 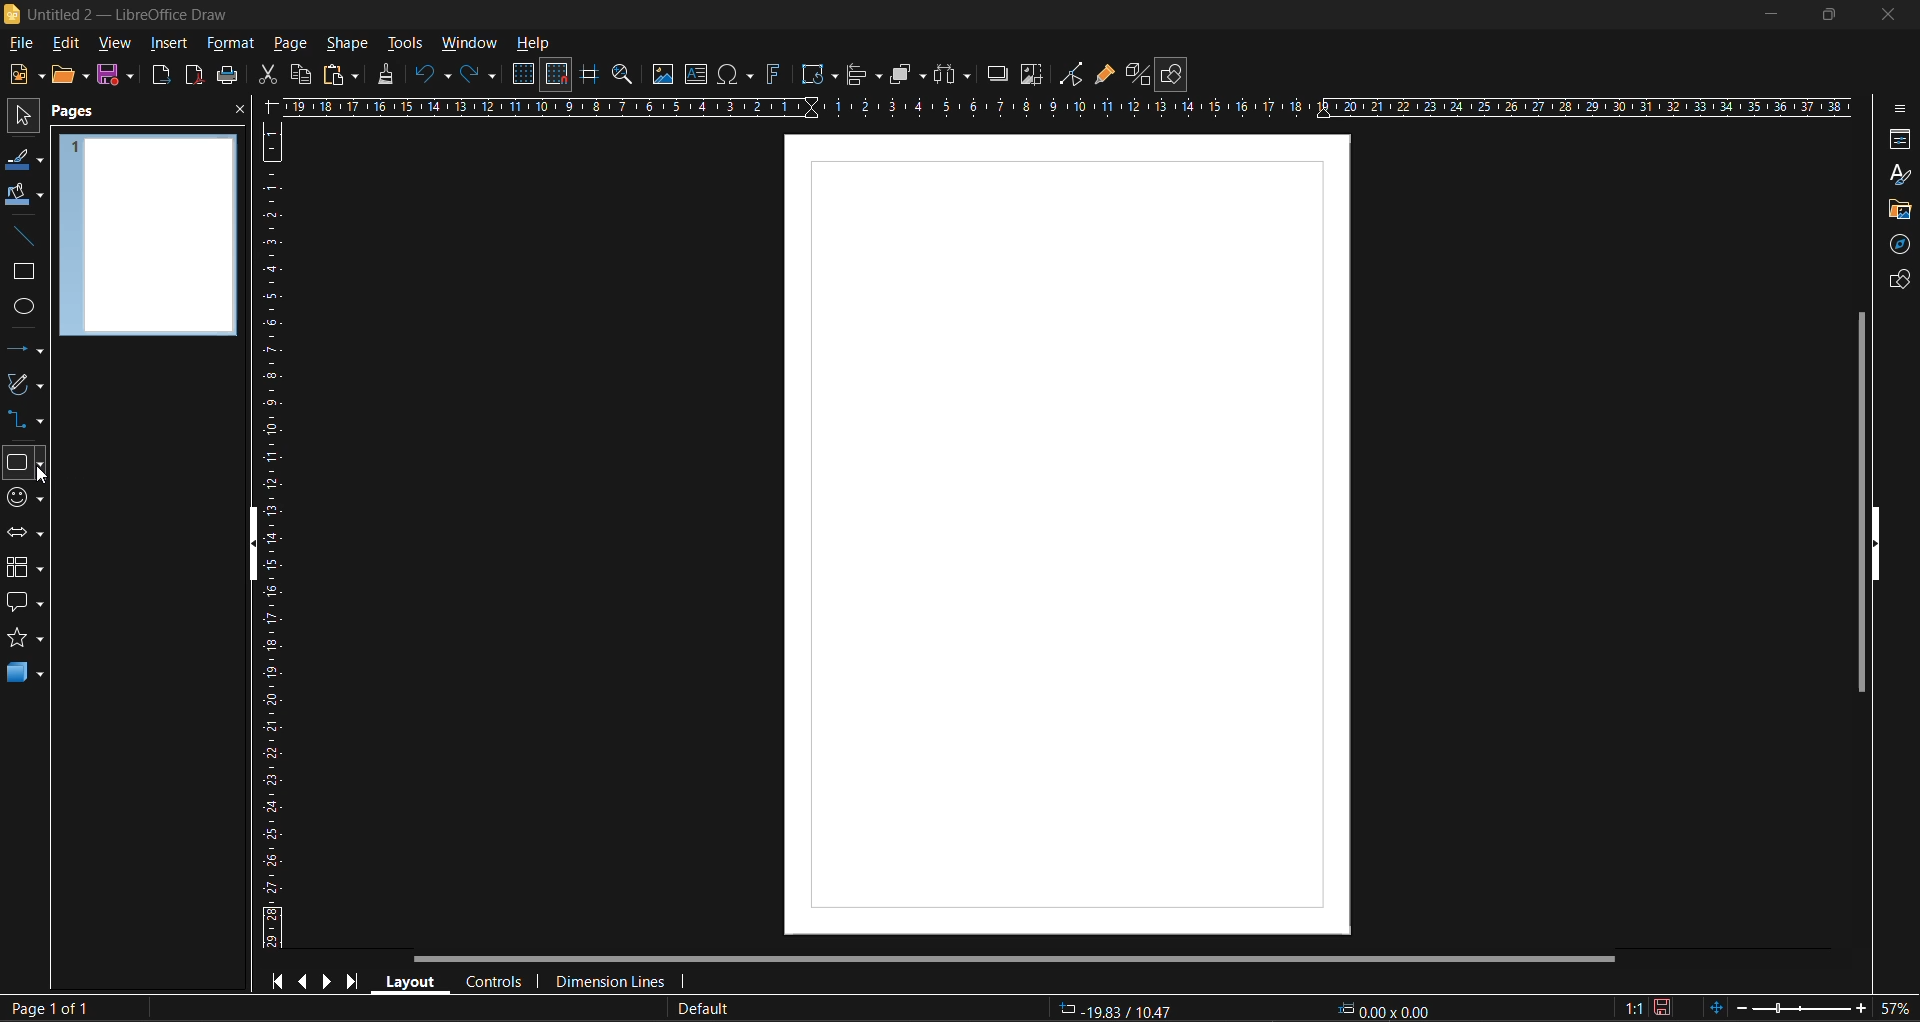 What do you see at coordinates (391, 75) in the screenshot?
I see `clone formatting` at bounding box center [391, 75].